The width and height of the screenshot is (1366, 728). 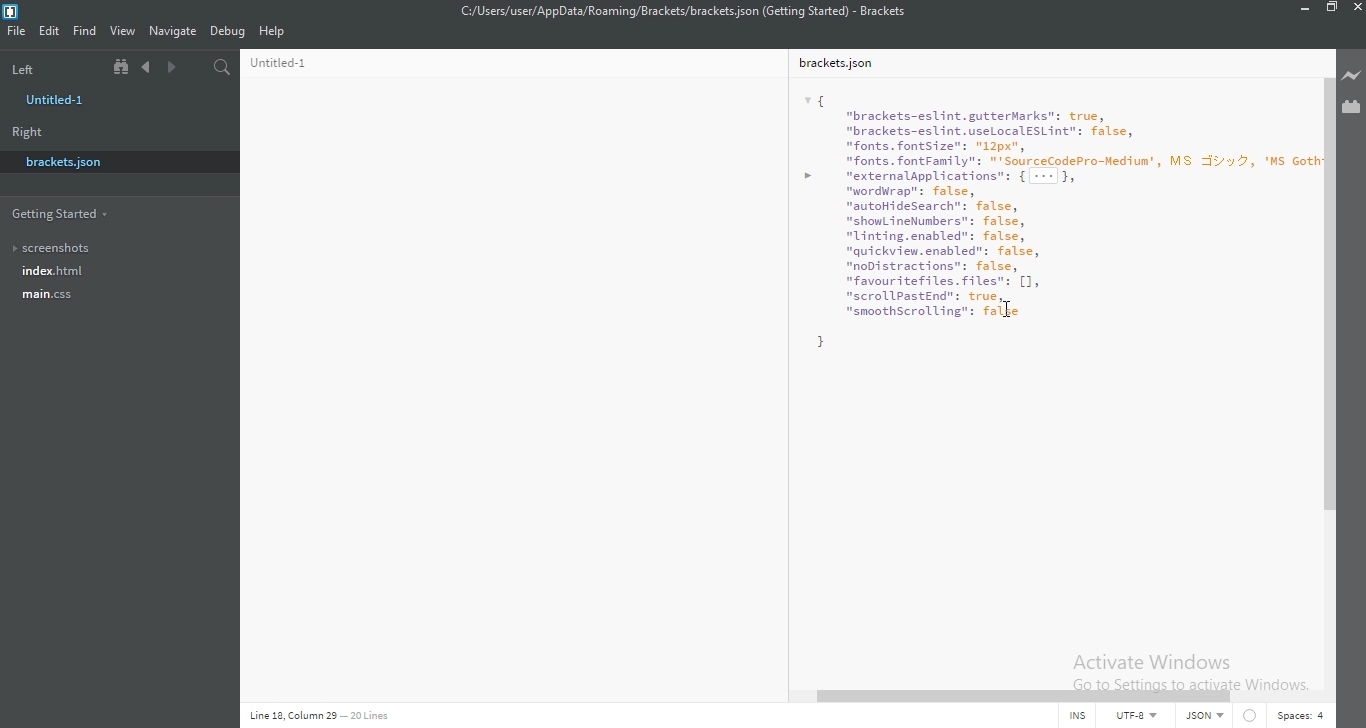 What do you see at coordinates (46, 67) in the screenshot?
I see `Left` at bounding box center [46, 67].